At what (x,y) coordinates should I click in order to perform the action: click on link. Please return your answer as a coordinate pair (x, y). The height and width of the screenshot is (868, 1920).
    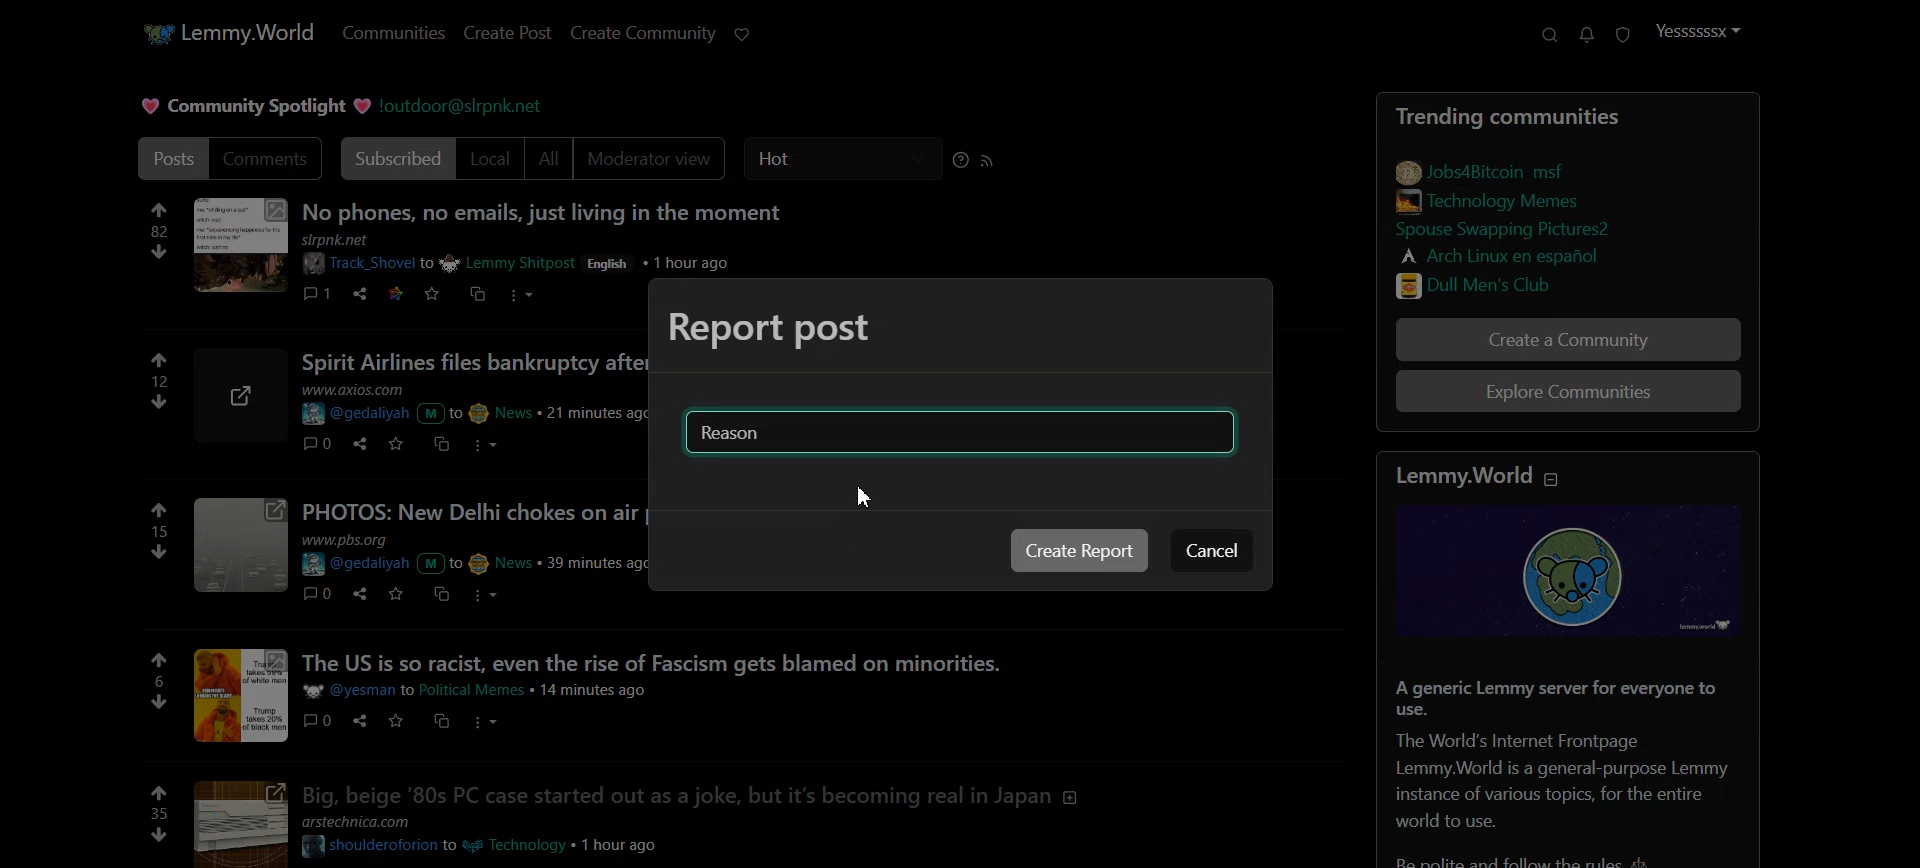
    Looking at the image, I should click on (393, 292).